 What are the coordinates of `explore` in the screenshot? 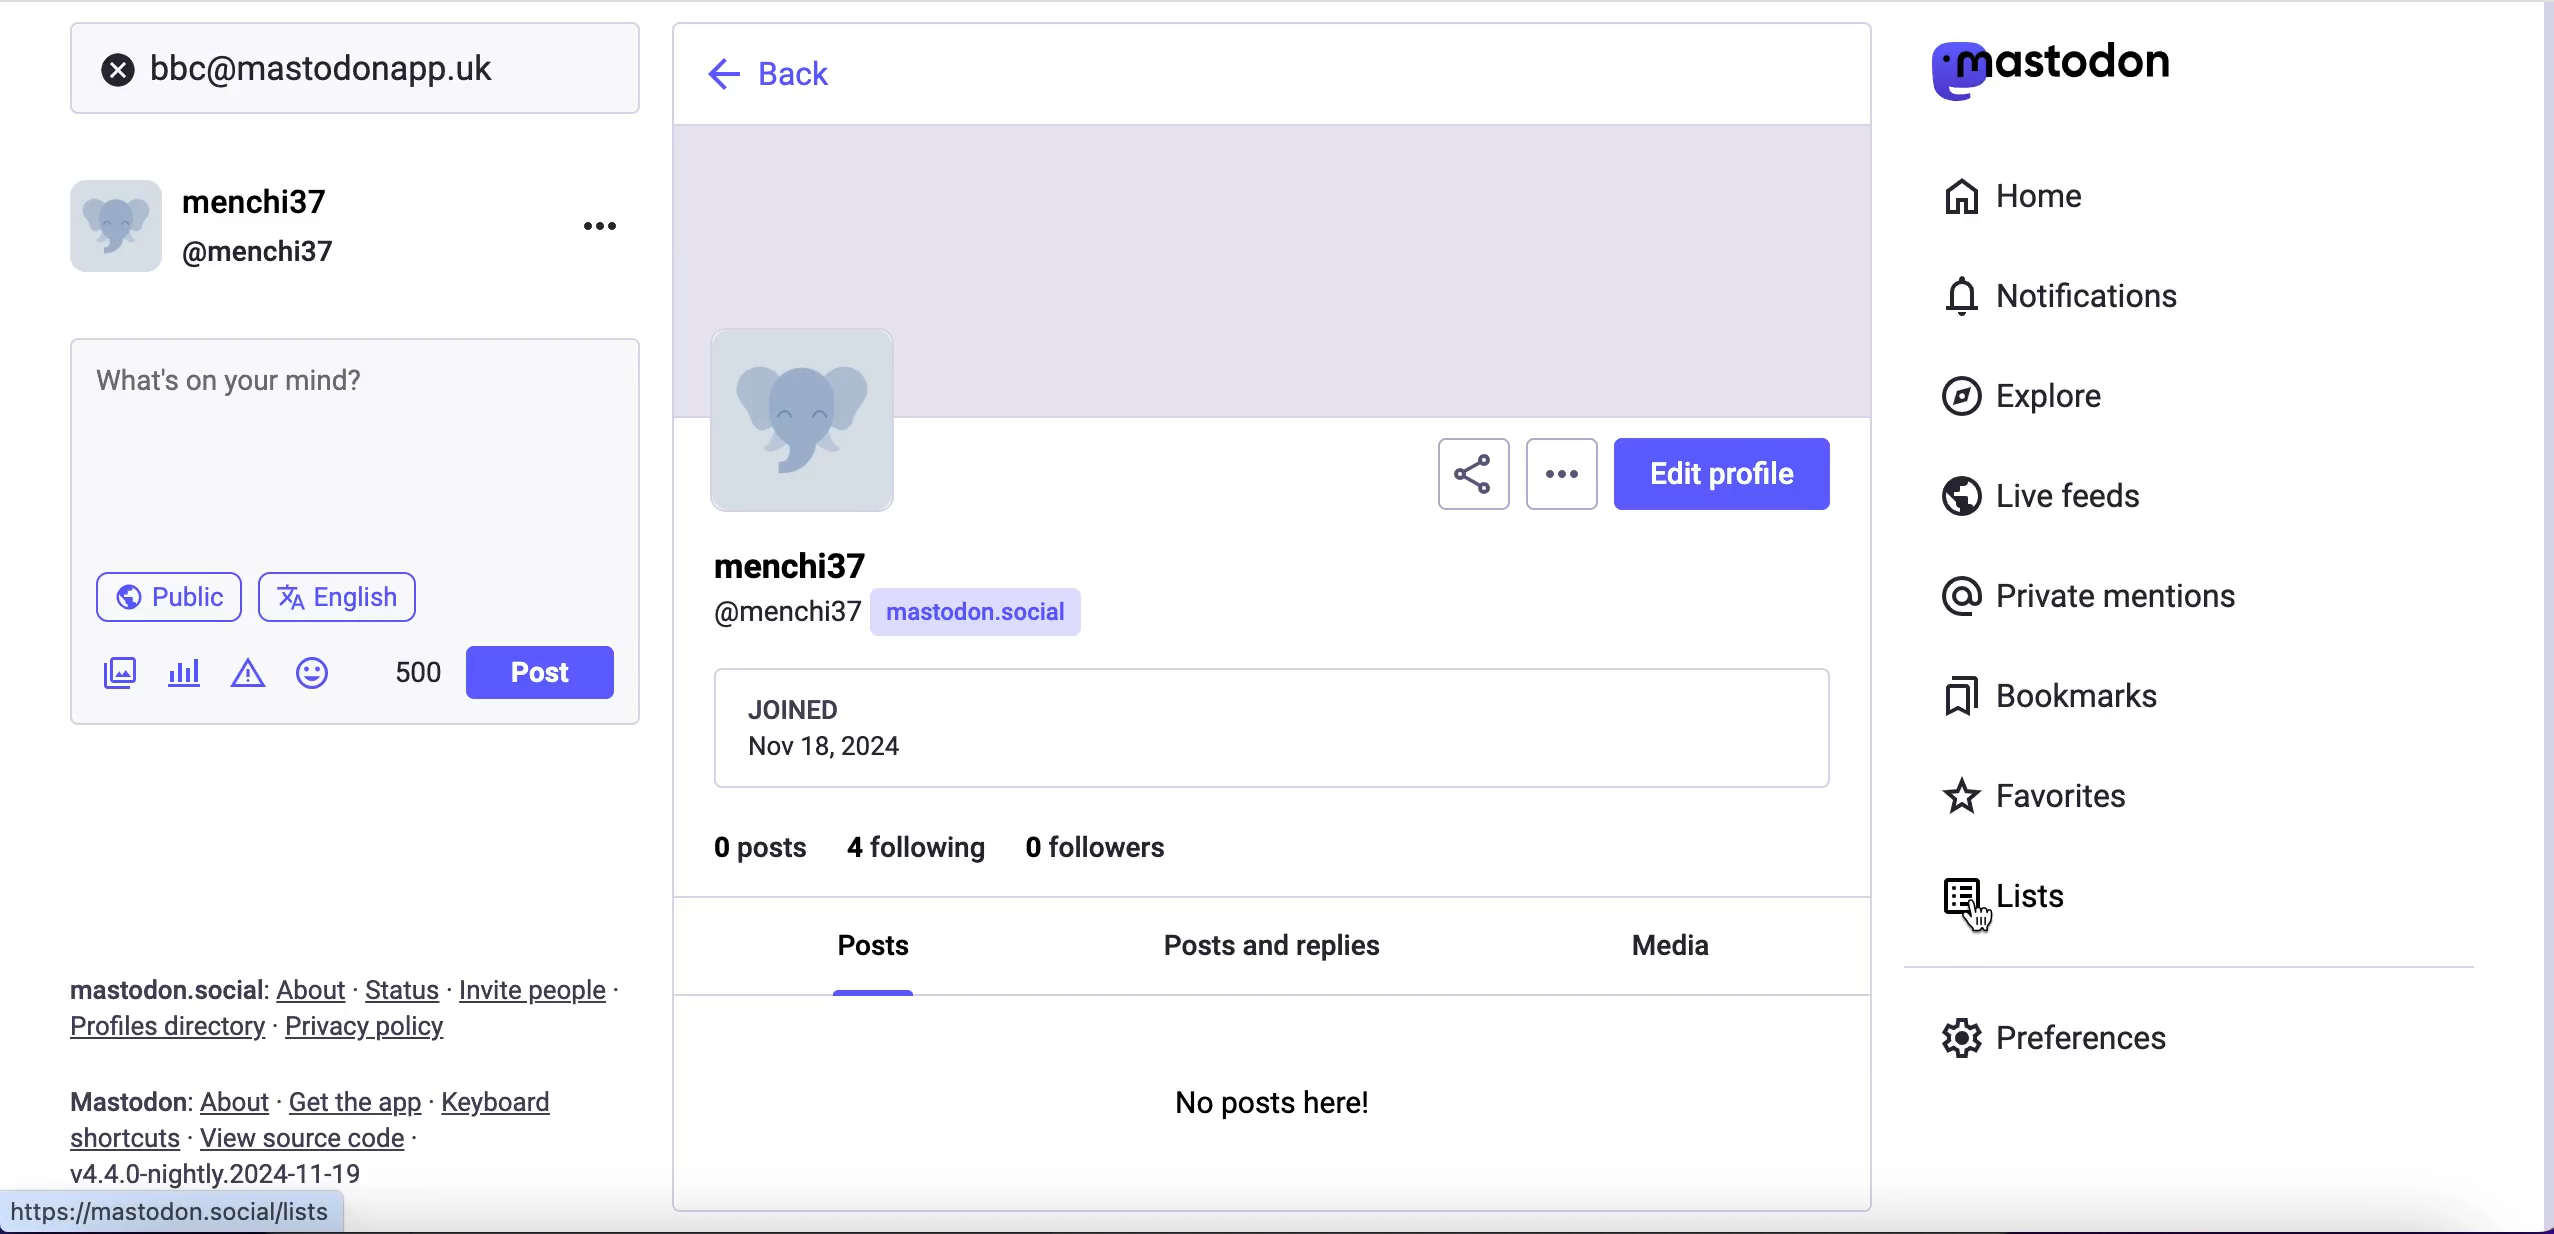 It's located at (2042, 398).